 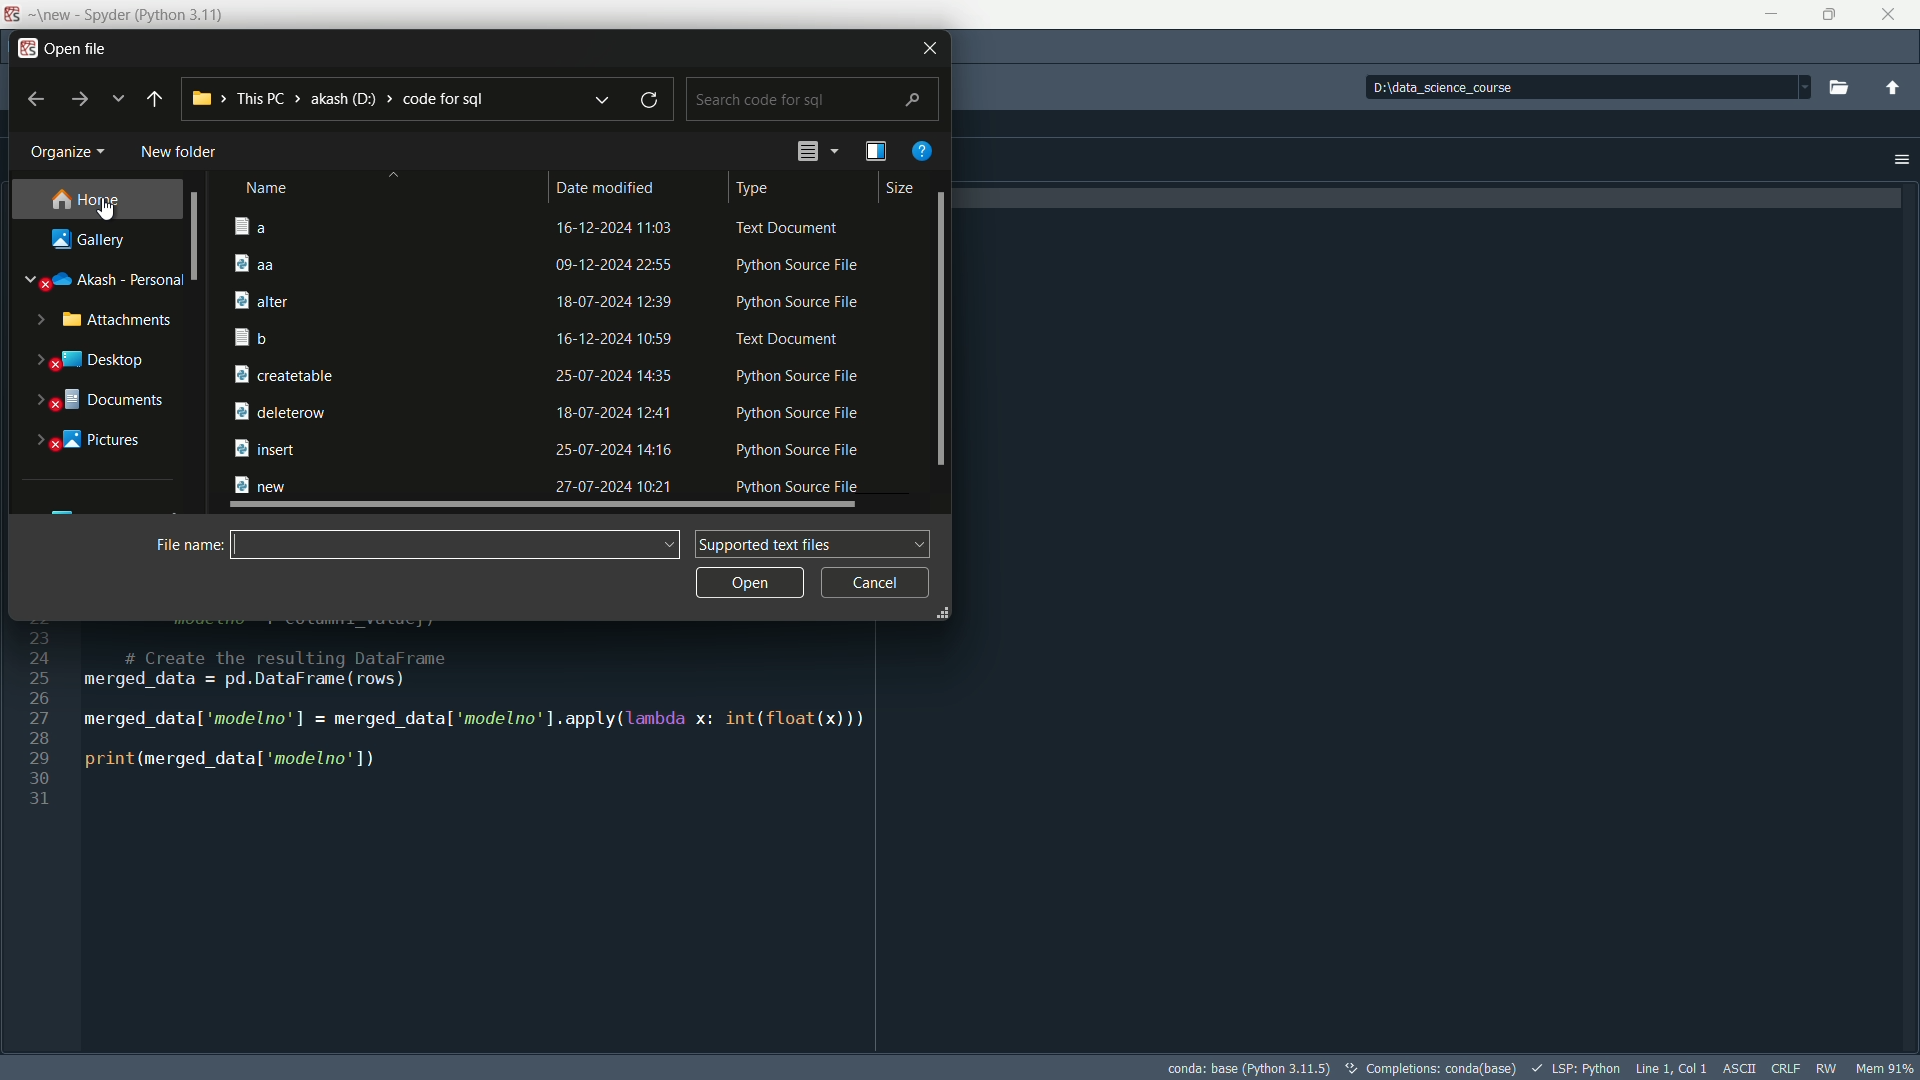 I want to click on change view, so click(x=807, y=152).